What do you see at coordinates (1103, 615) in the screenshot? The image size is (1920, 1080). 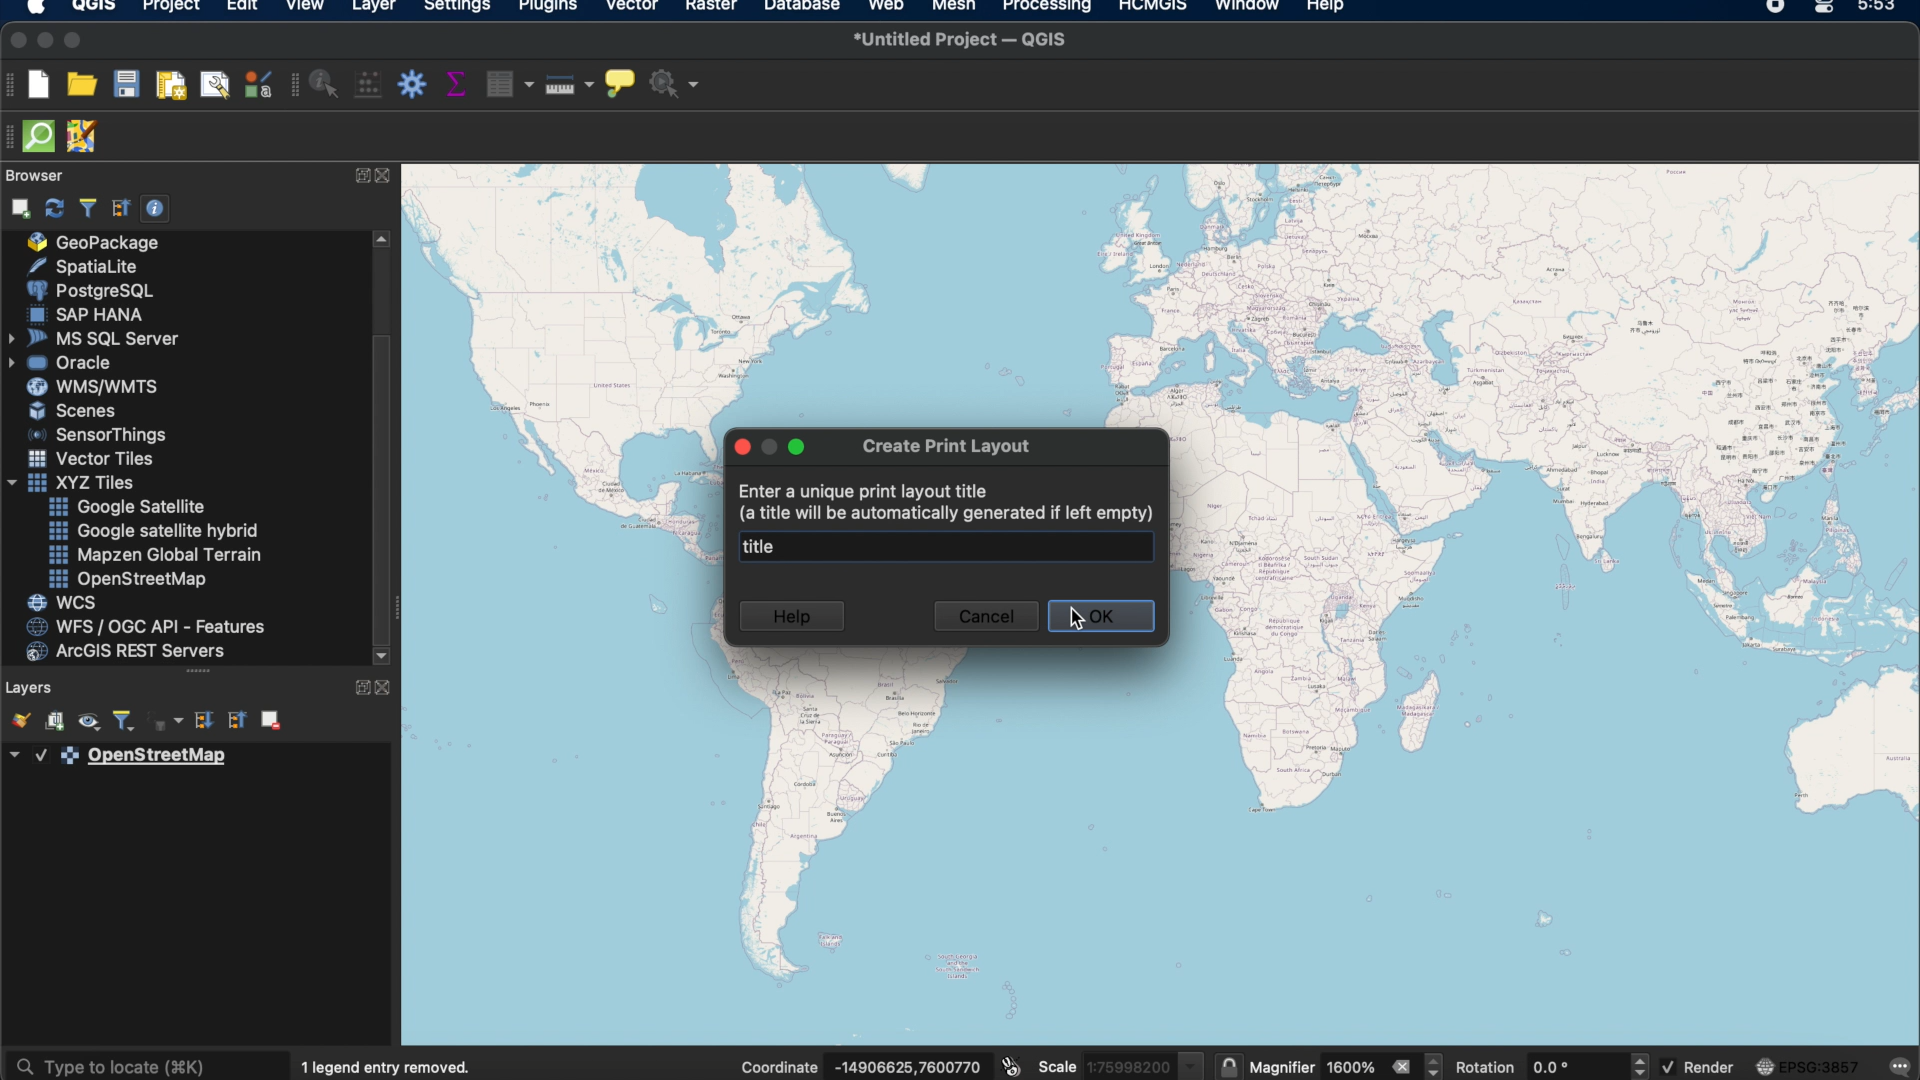 I see `ok` at bounding box center [1103, 615].